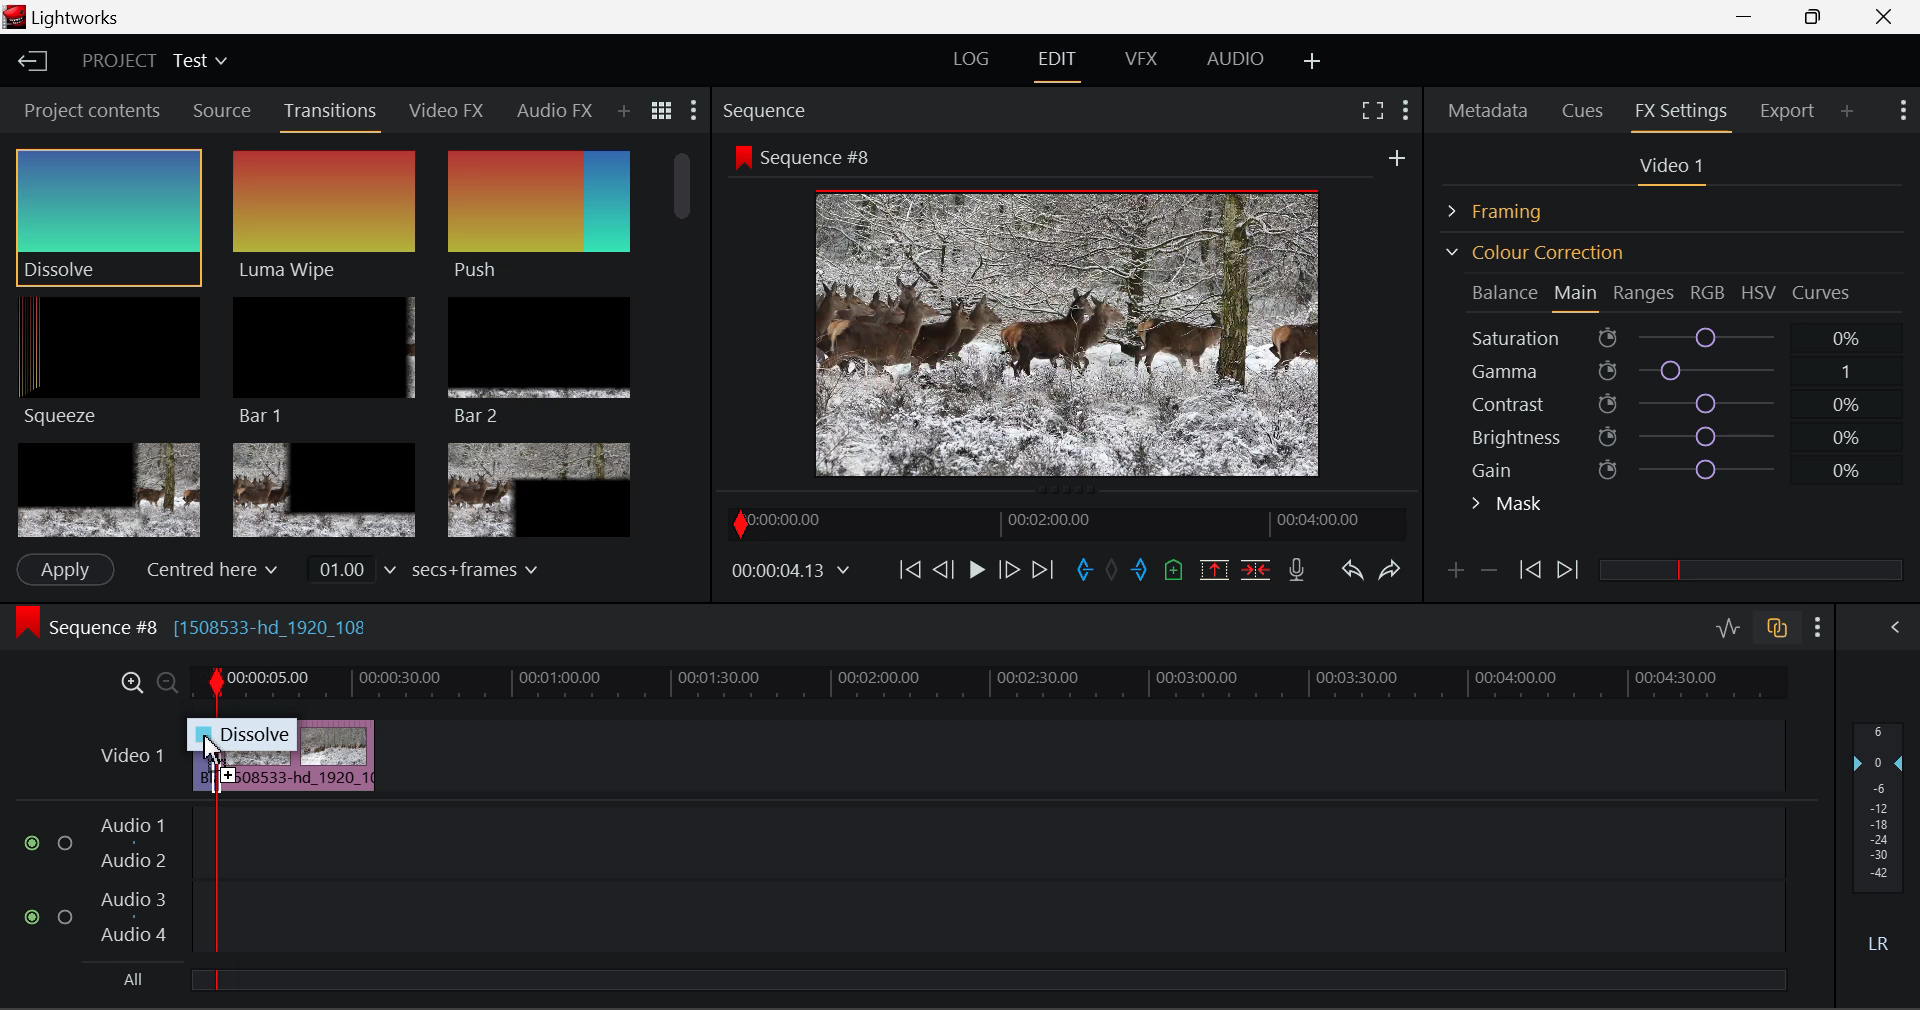  I want to click on Mark In, so click(1086, 571).